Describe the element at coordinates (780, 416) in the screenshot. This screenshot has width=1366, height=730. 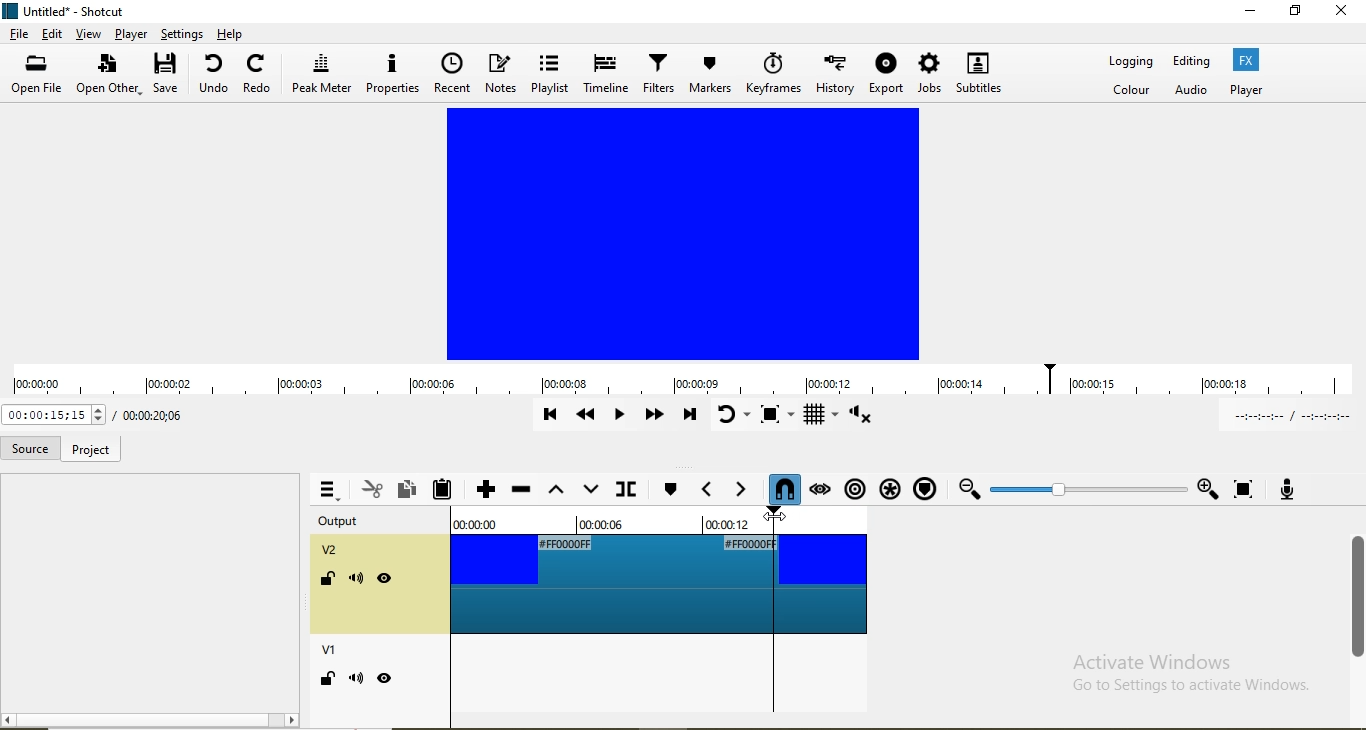
I see `Toggle zoom` at that location.